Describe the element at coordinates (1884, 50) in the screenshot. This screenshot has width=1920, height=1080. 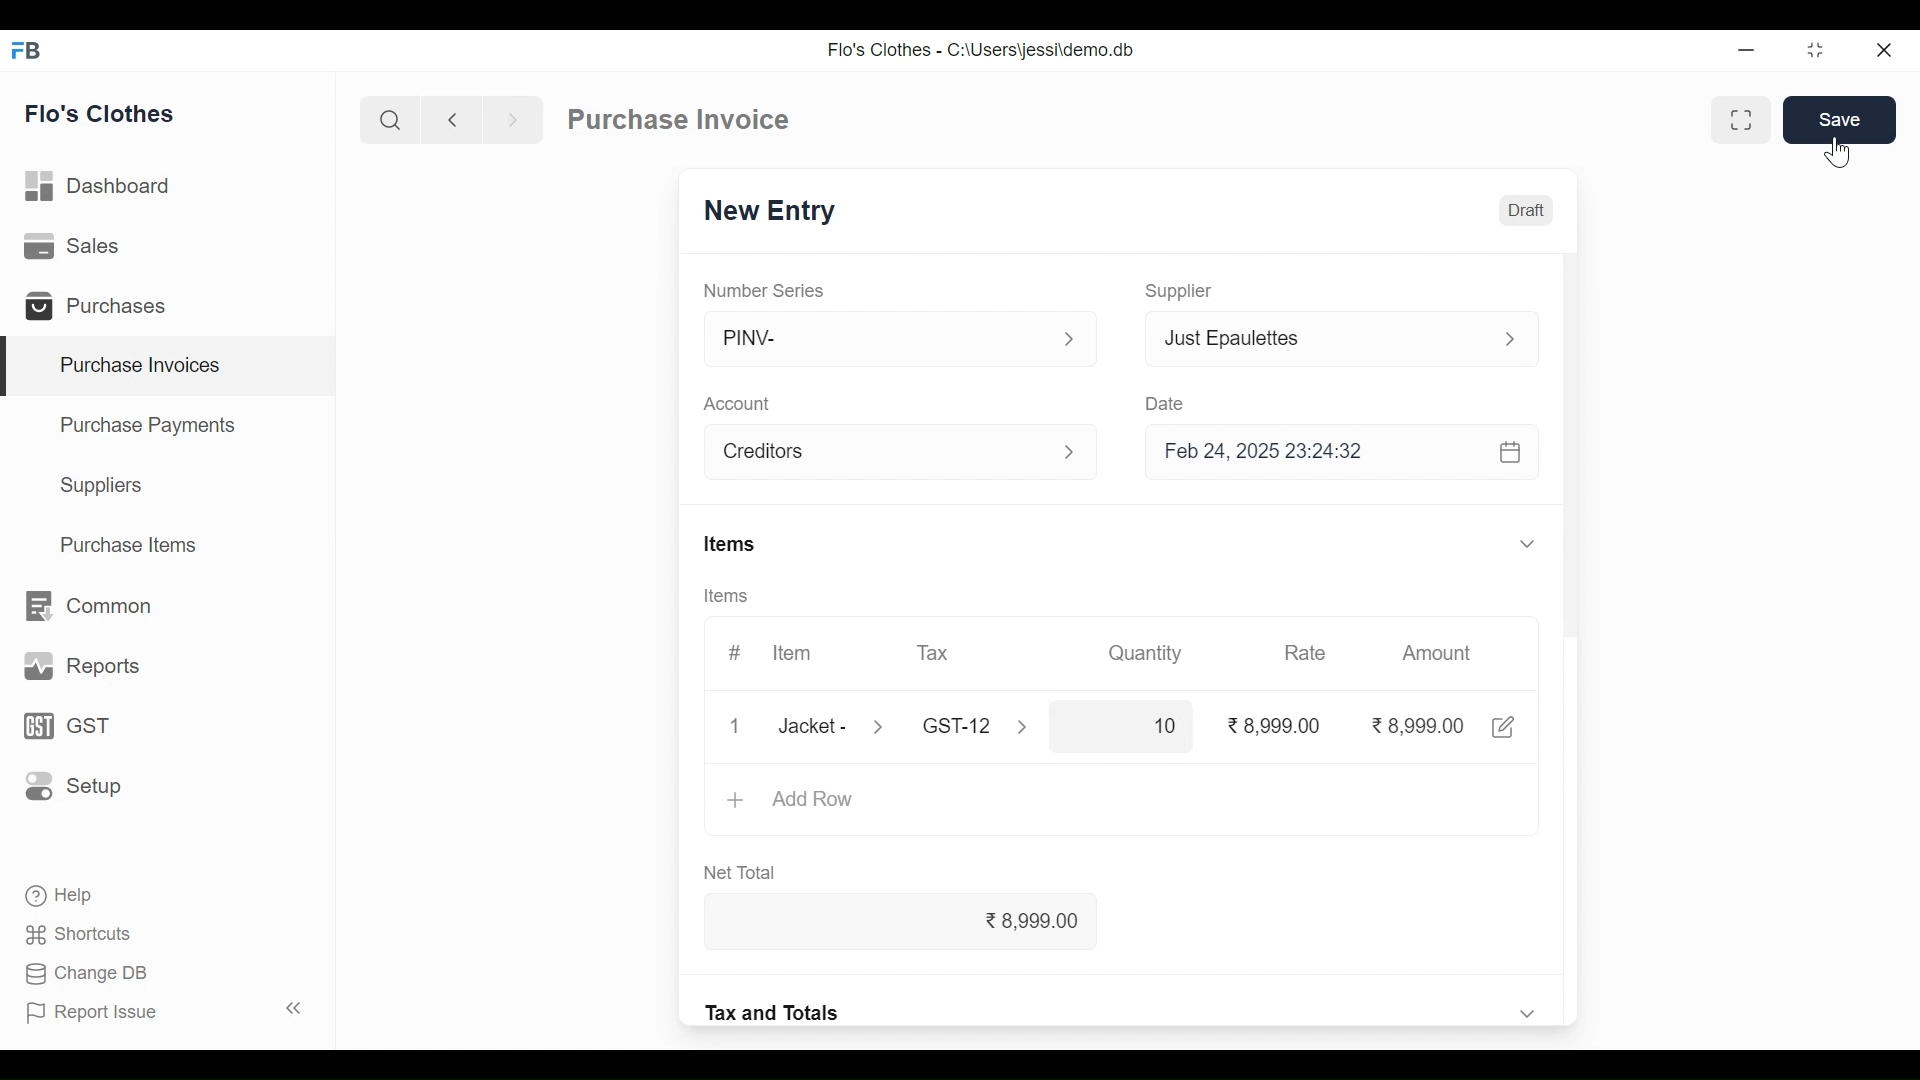
I see `Close` at that location.